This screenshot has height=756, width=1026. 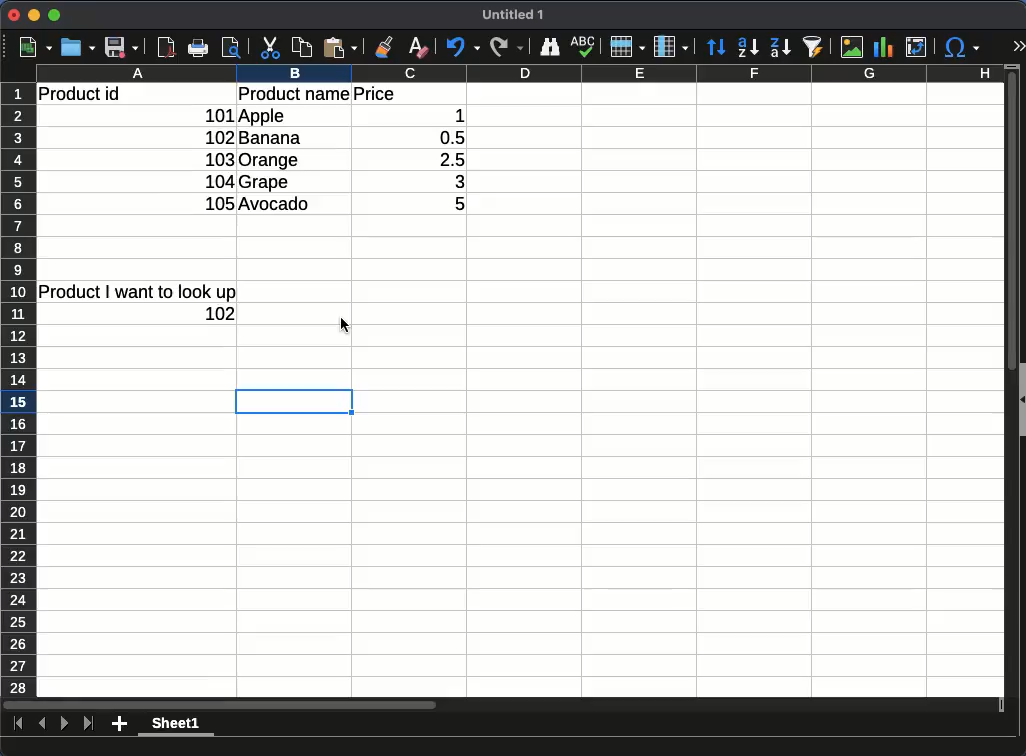 I want to click on 105, so click(x=219, y=203).